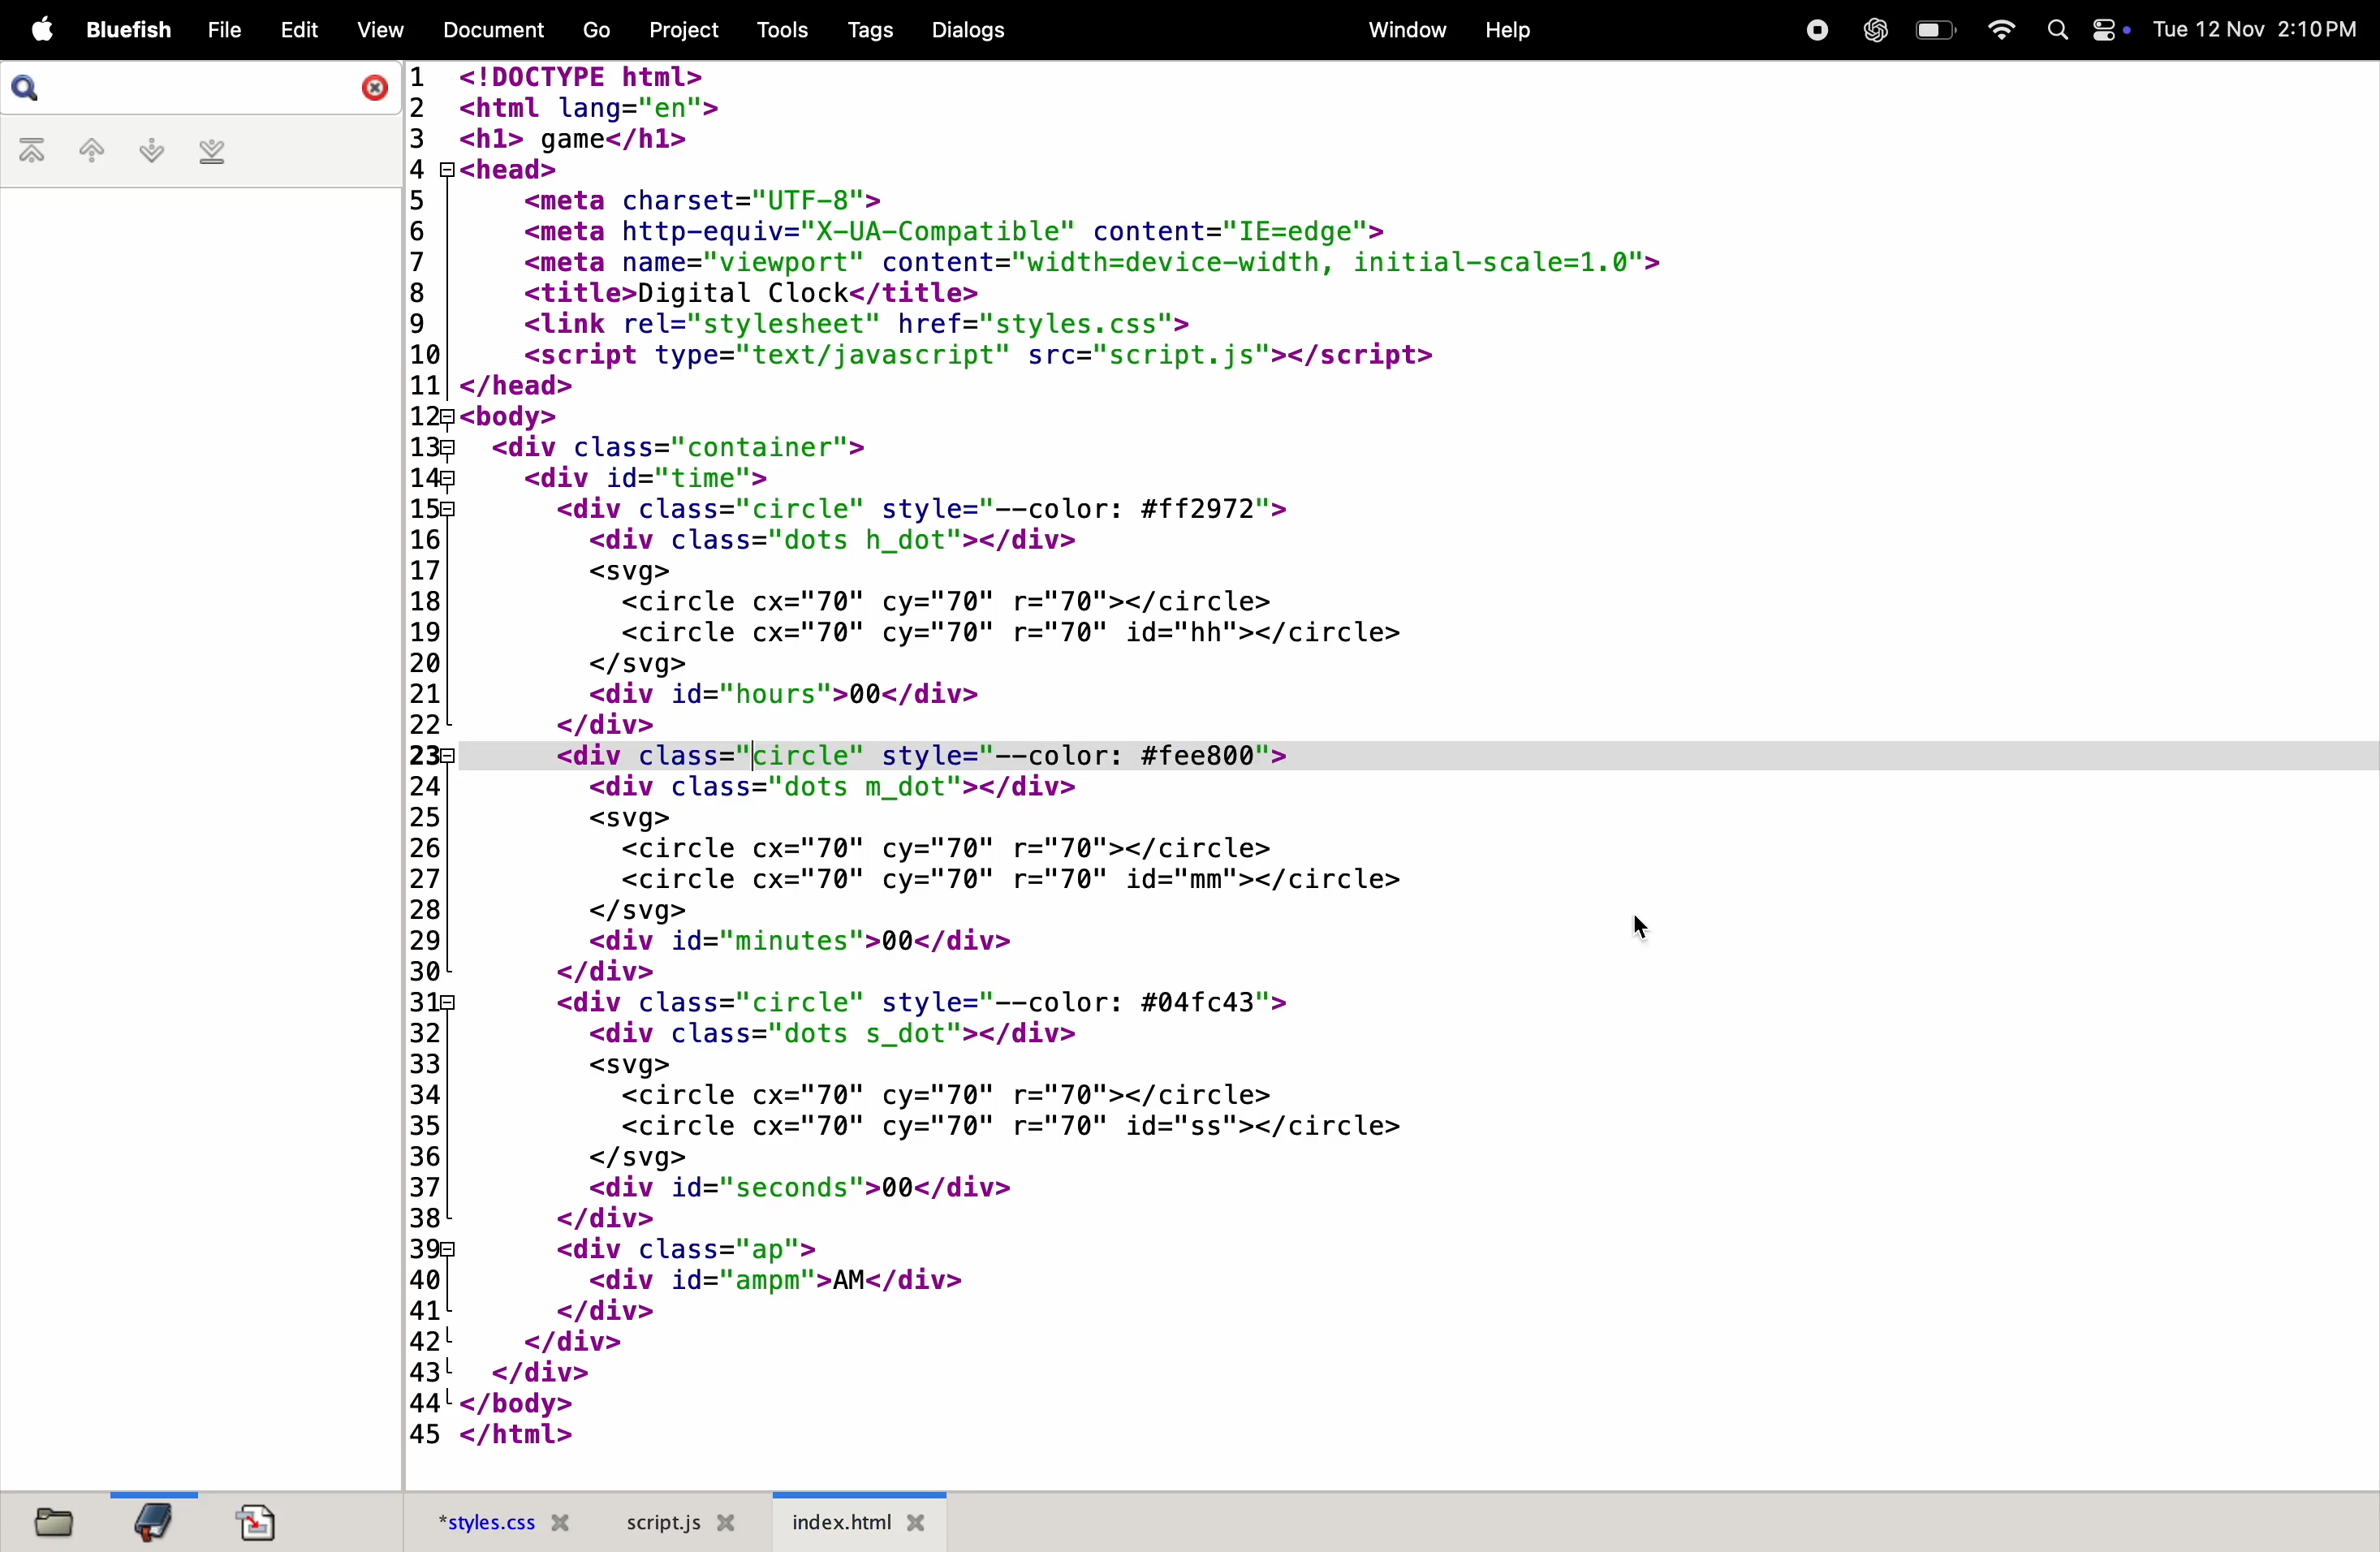 The width and height of the screenshot is (2380, 1552). Describe the element at coordinates (1933, 31) in the screenshot. I see `battery` at that location.